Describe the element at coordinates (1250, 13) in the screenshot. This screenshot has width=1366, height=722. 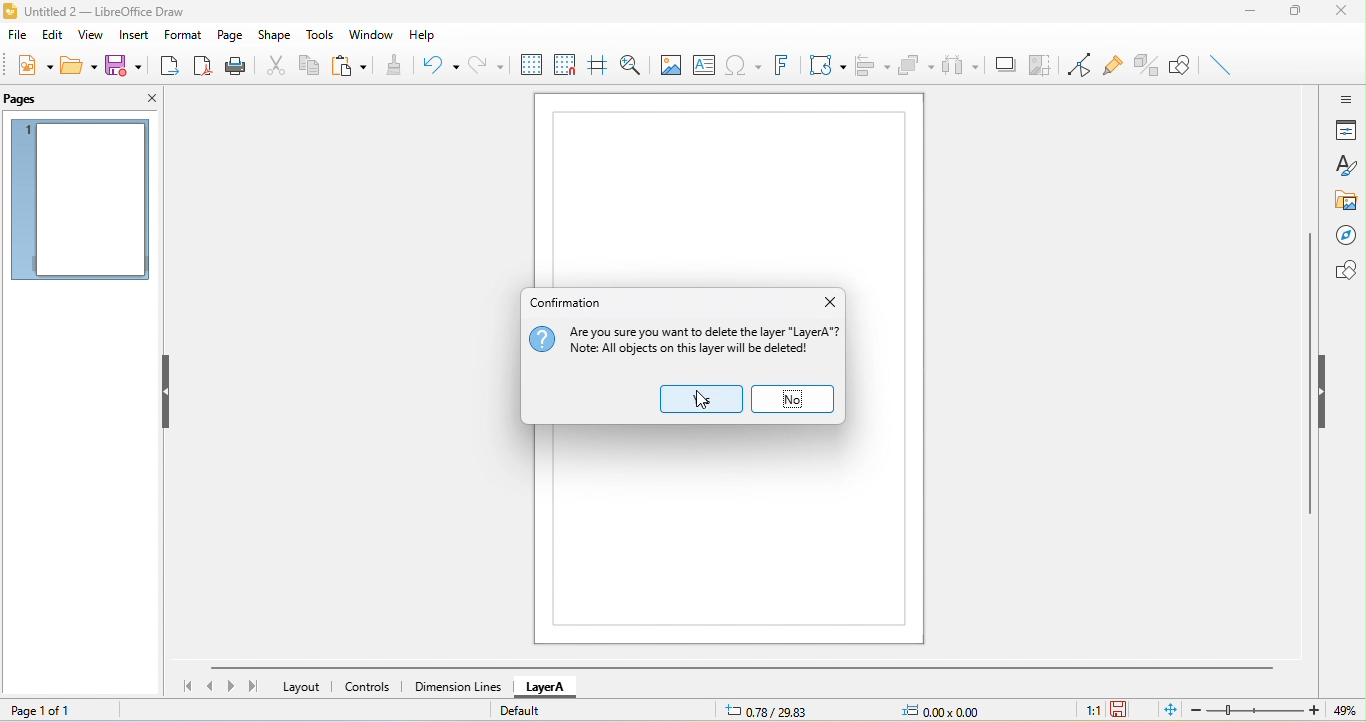
I see `minimize` at that location.